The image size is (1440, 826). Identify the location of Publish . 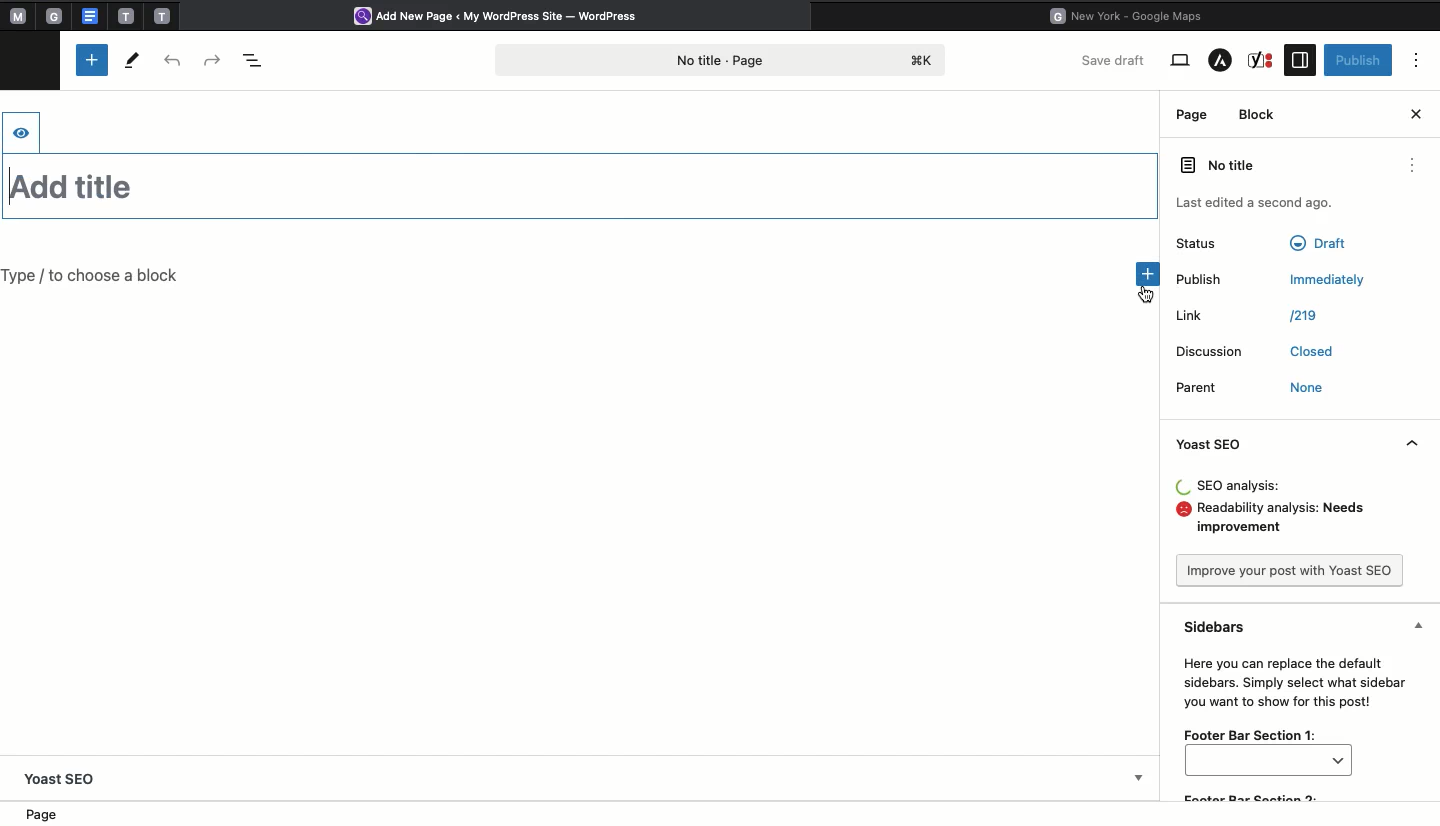
(1359, 59).